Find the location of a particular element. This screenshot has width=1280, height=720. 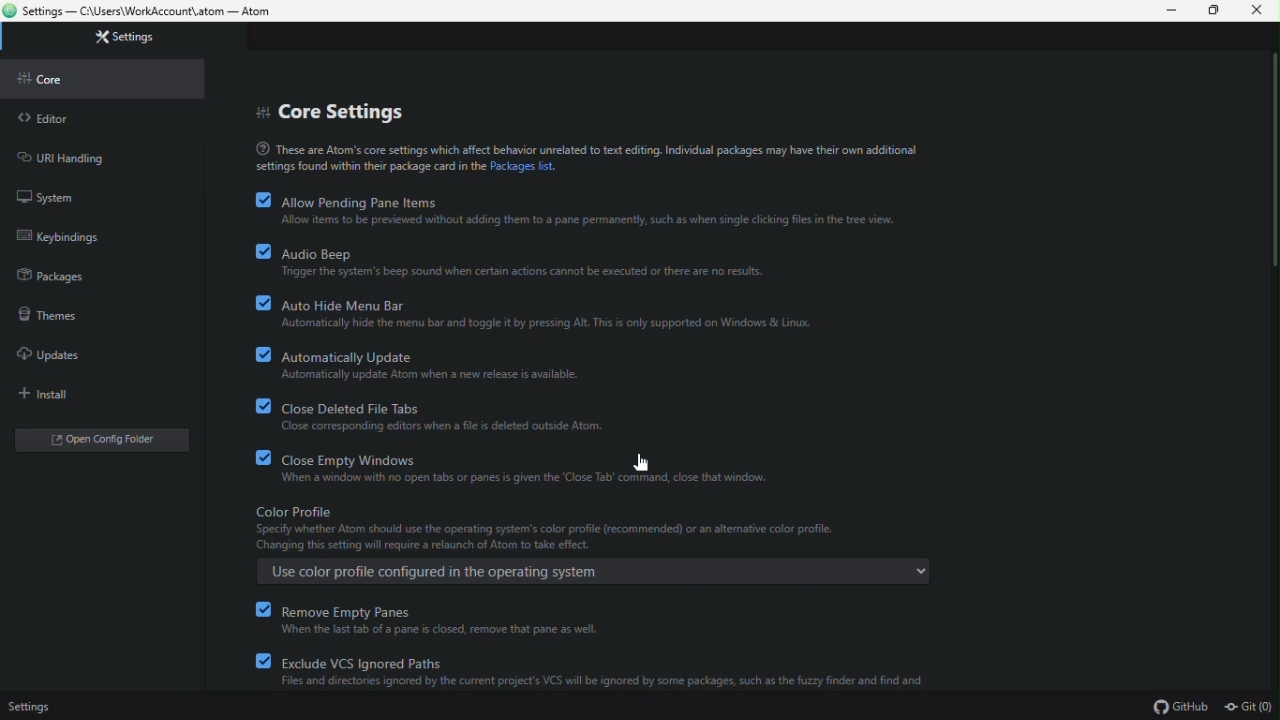

checkbox  is located at coordinates (252, 660).